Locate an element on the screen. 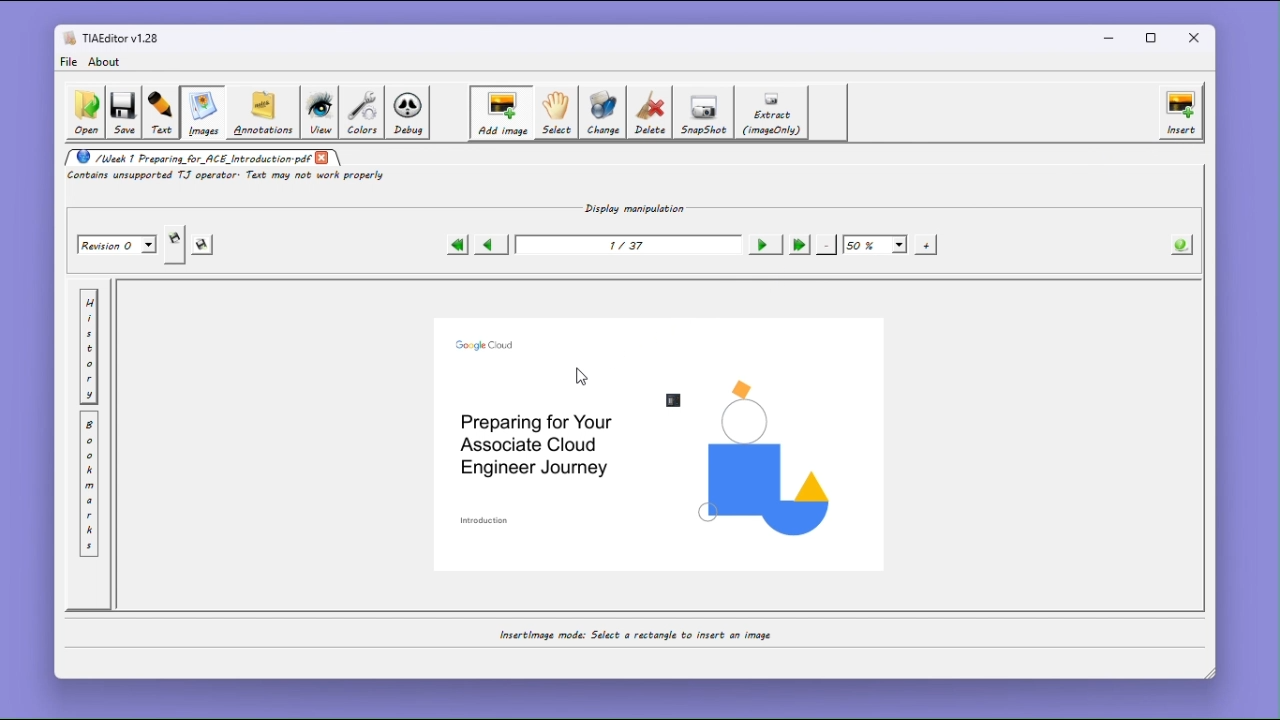 Image resolution: width=1280 pixels, height=720 pixels. Change is located at coordinates (604, 112).